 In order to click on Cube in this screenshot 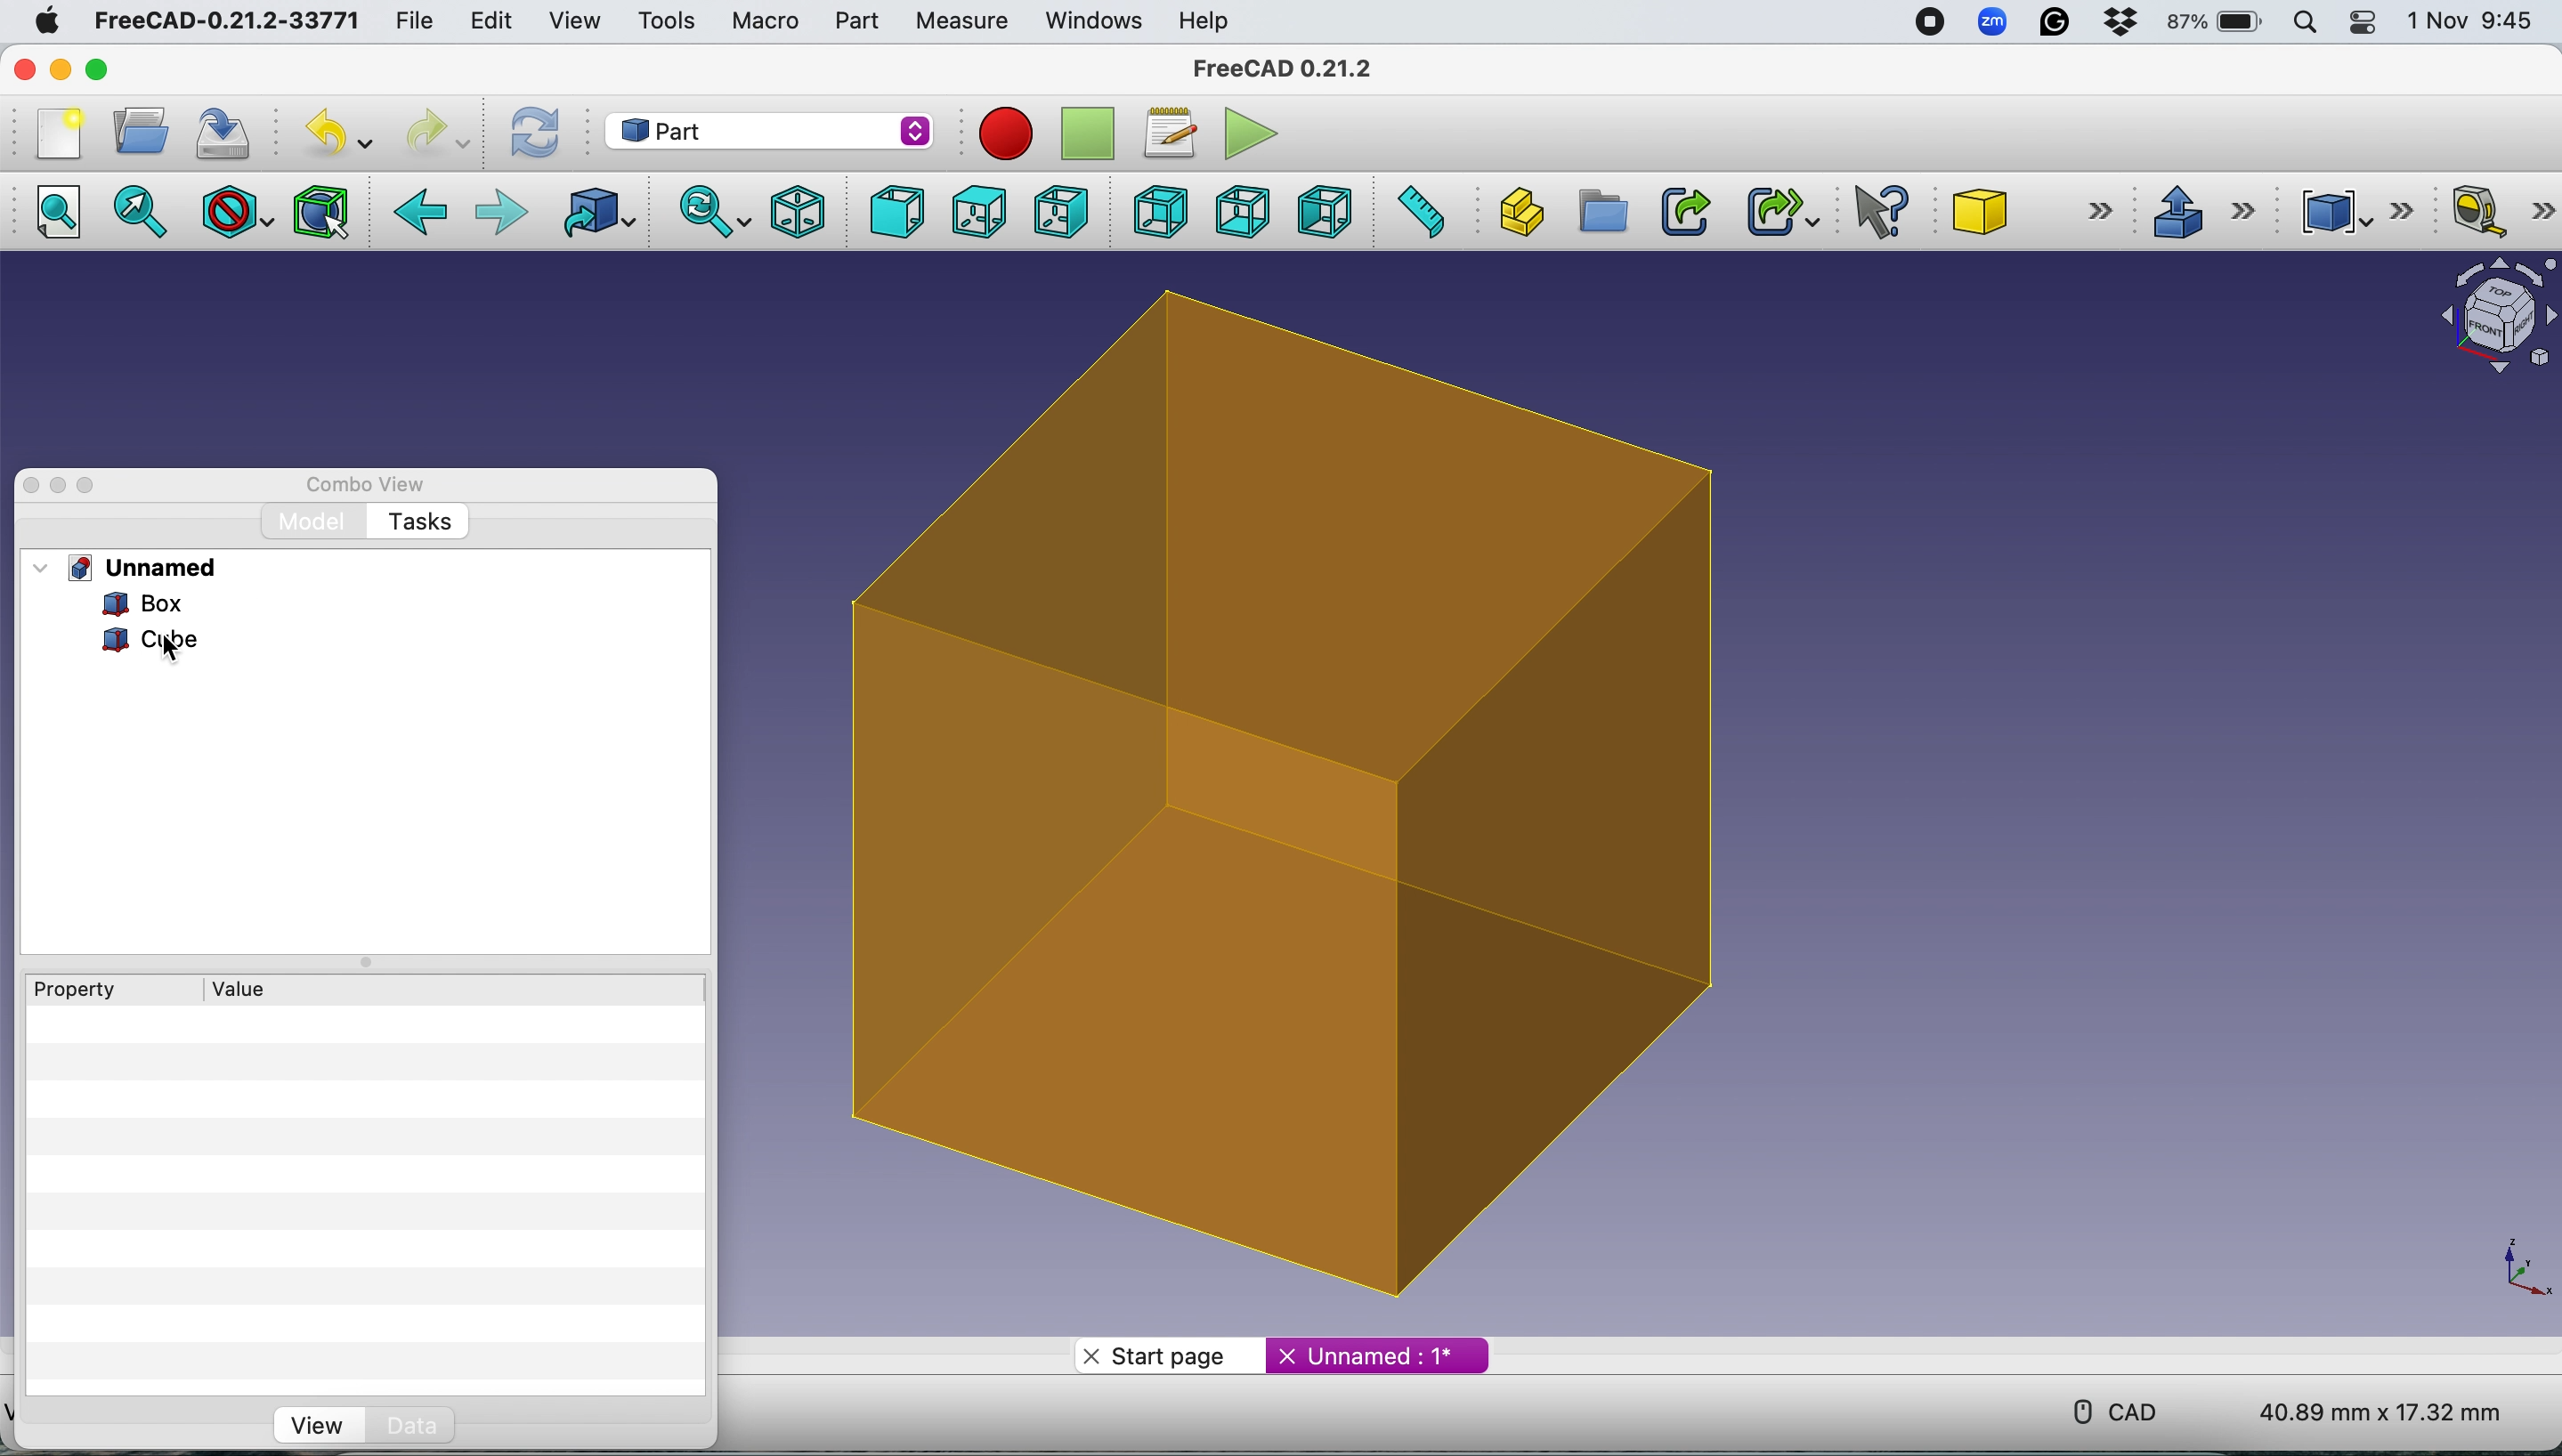, I will do `click(2026, 211)`.